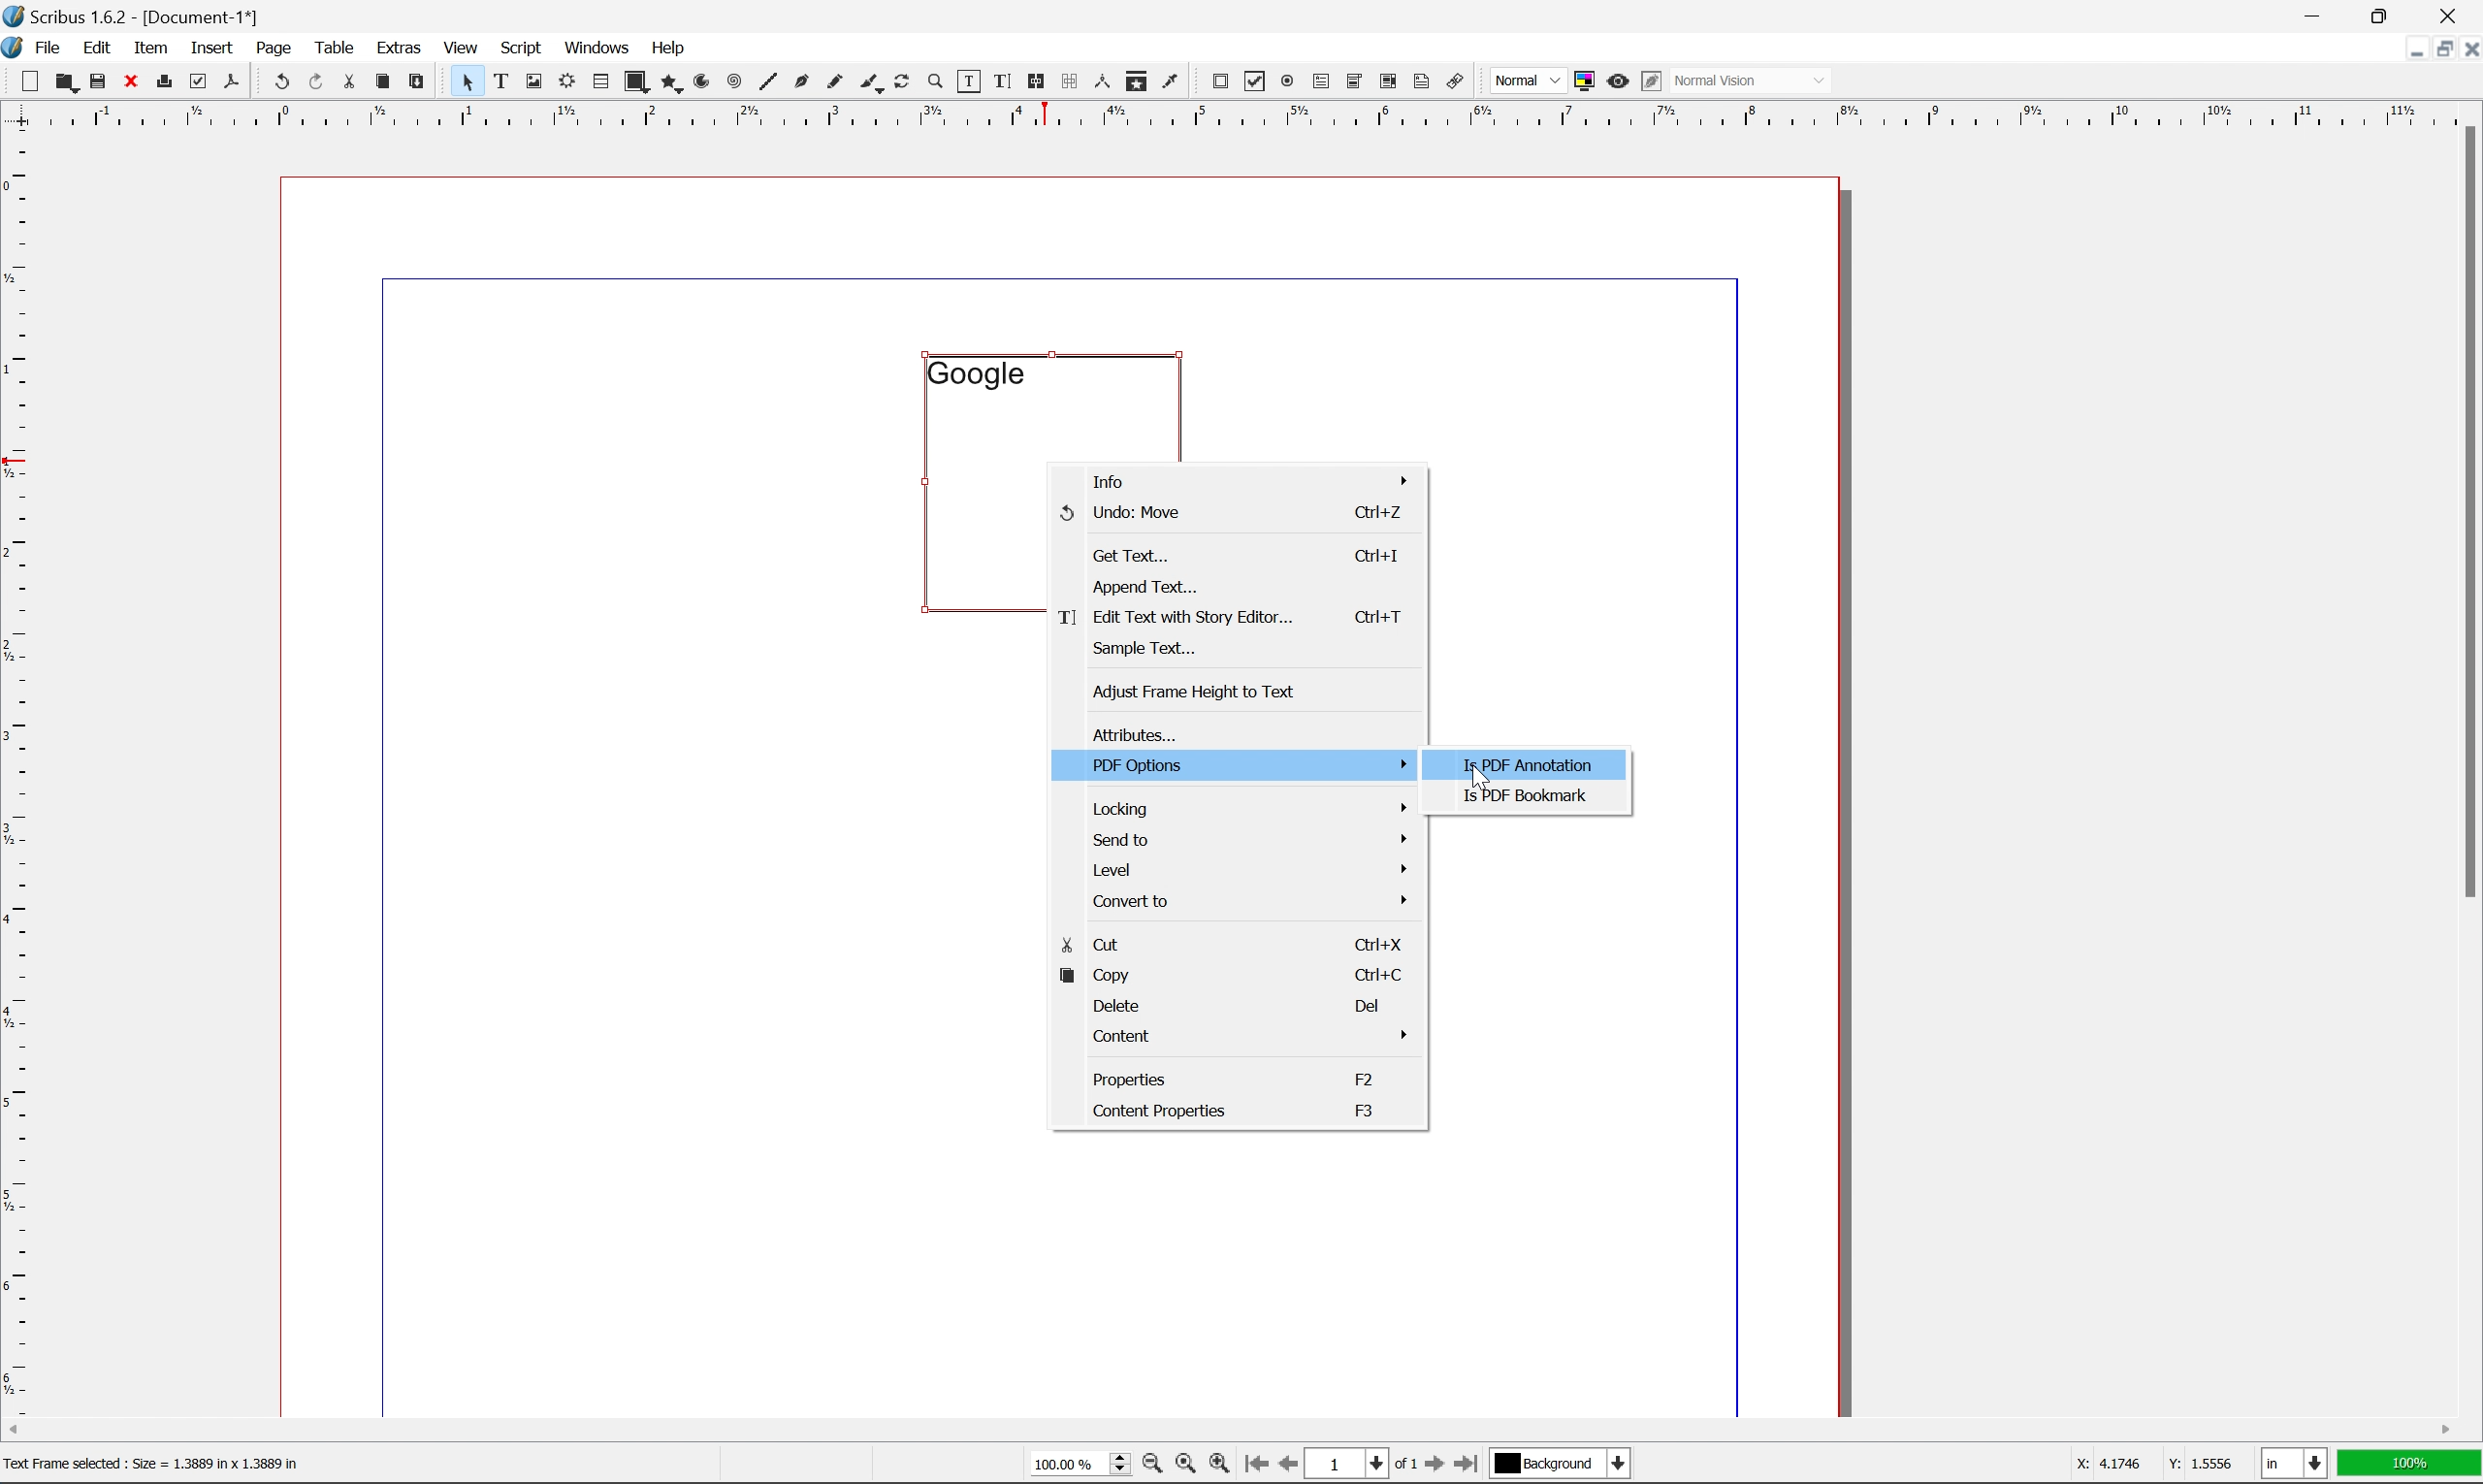  What do you see at coordinates (2140, 1464) in the screenshot?
I see `coordinates` at bounding box center [2140, 1464].